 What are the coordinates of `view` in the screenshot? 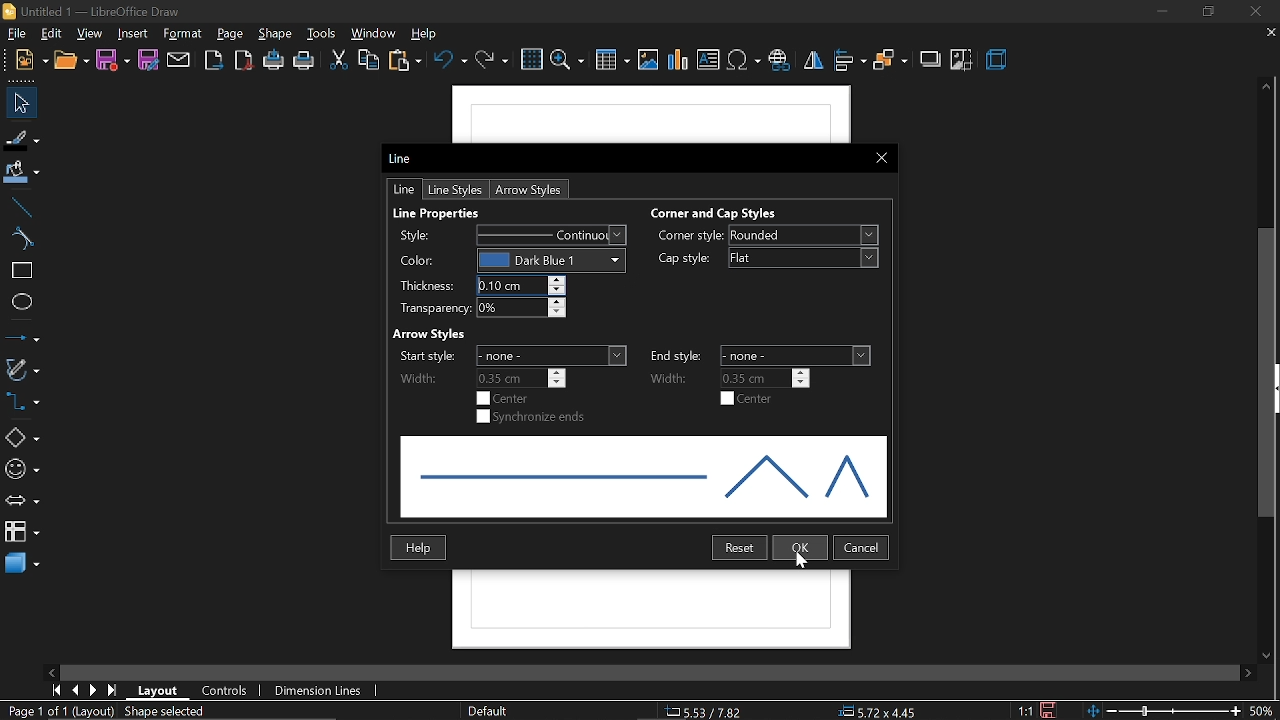 It's located at (90, 34).